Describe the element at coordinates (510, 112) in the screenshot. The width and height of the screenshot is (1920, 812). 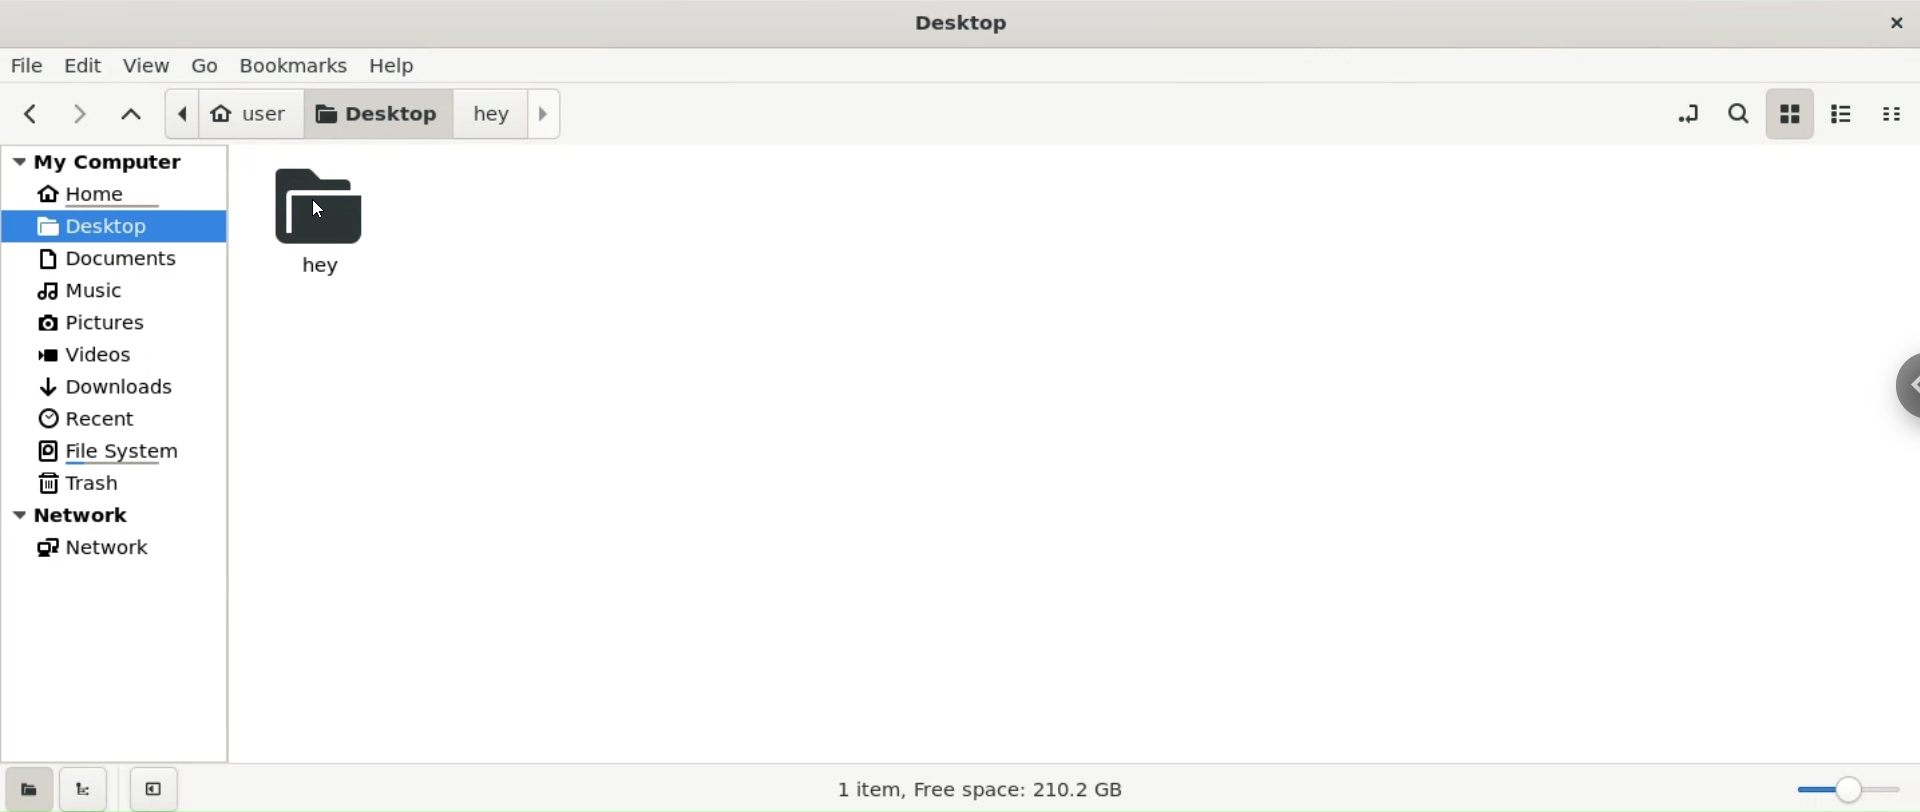
I see `hey` at that location.